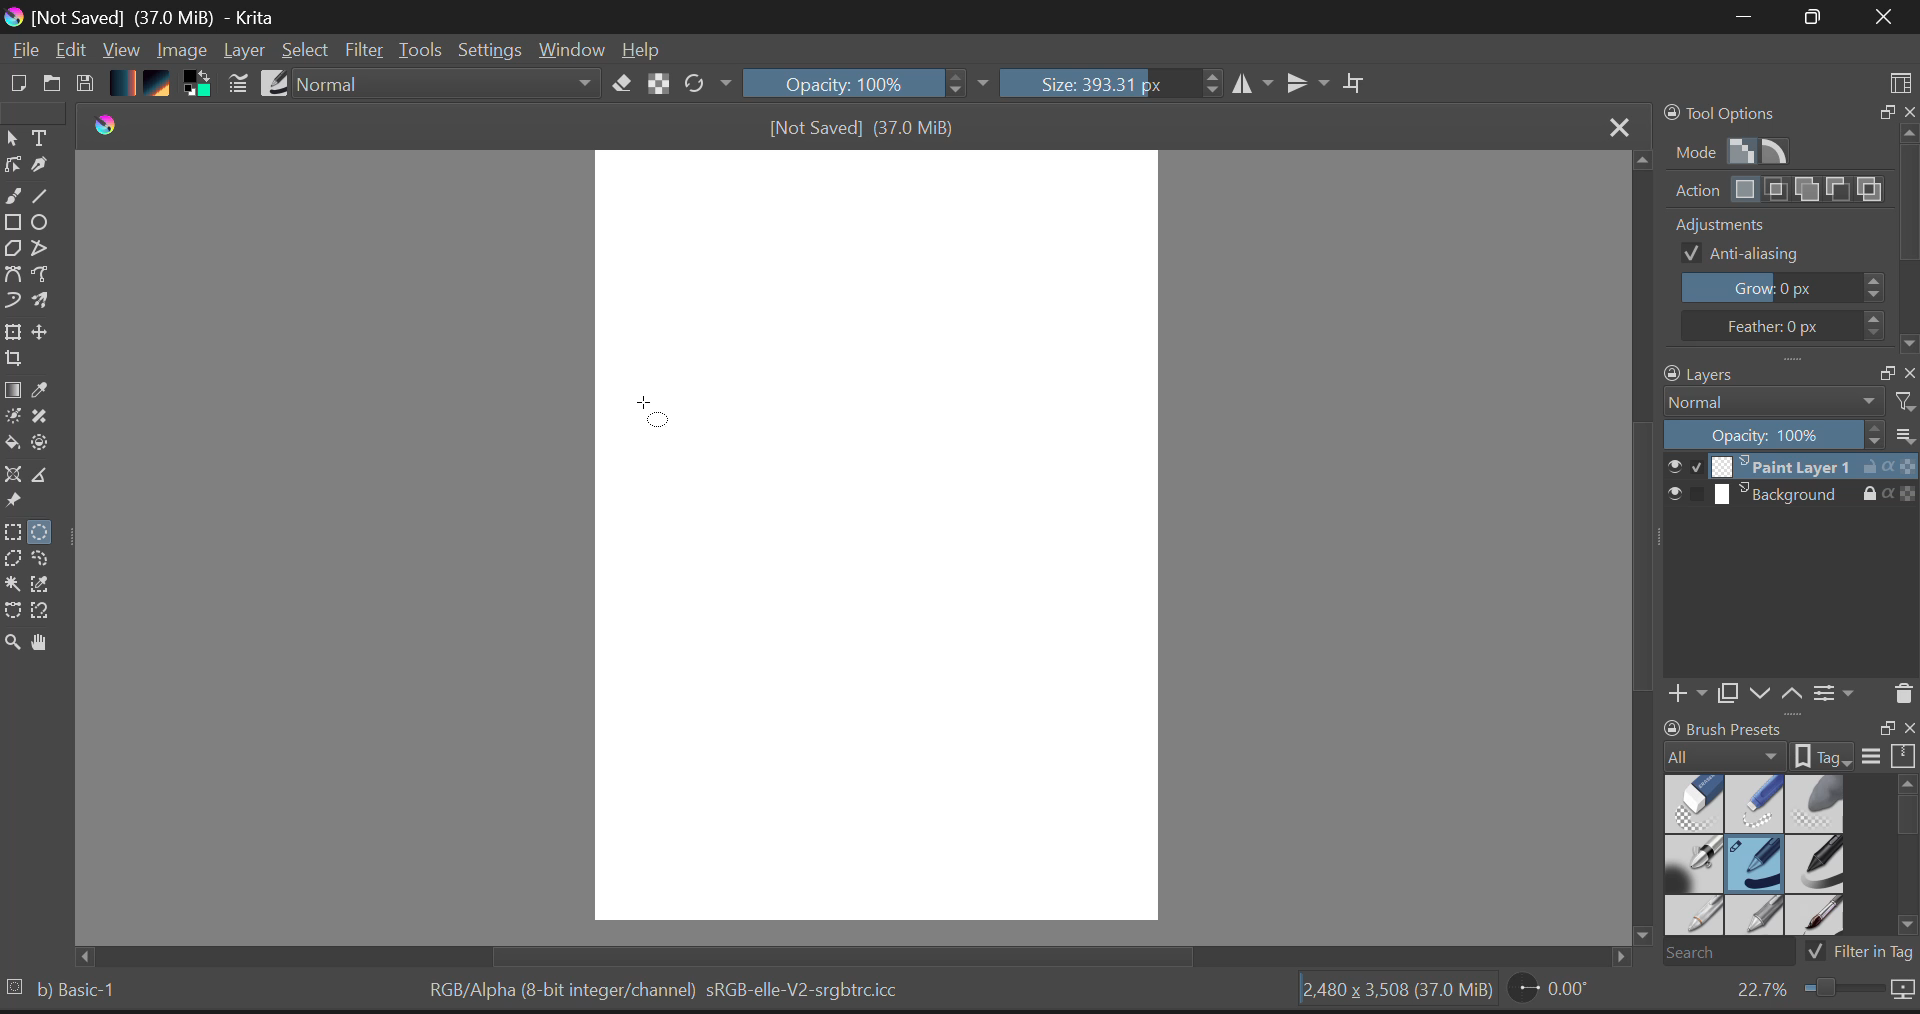 The width and height of the screenshot is (1920, 1014). What do you see at coordinates (1614, 125) in the screenshot?
I see `Close` at bounding box center [1614, 125].